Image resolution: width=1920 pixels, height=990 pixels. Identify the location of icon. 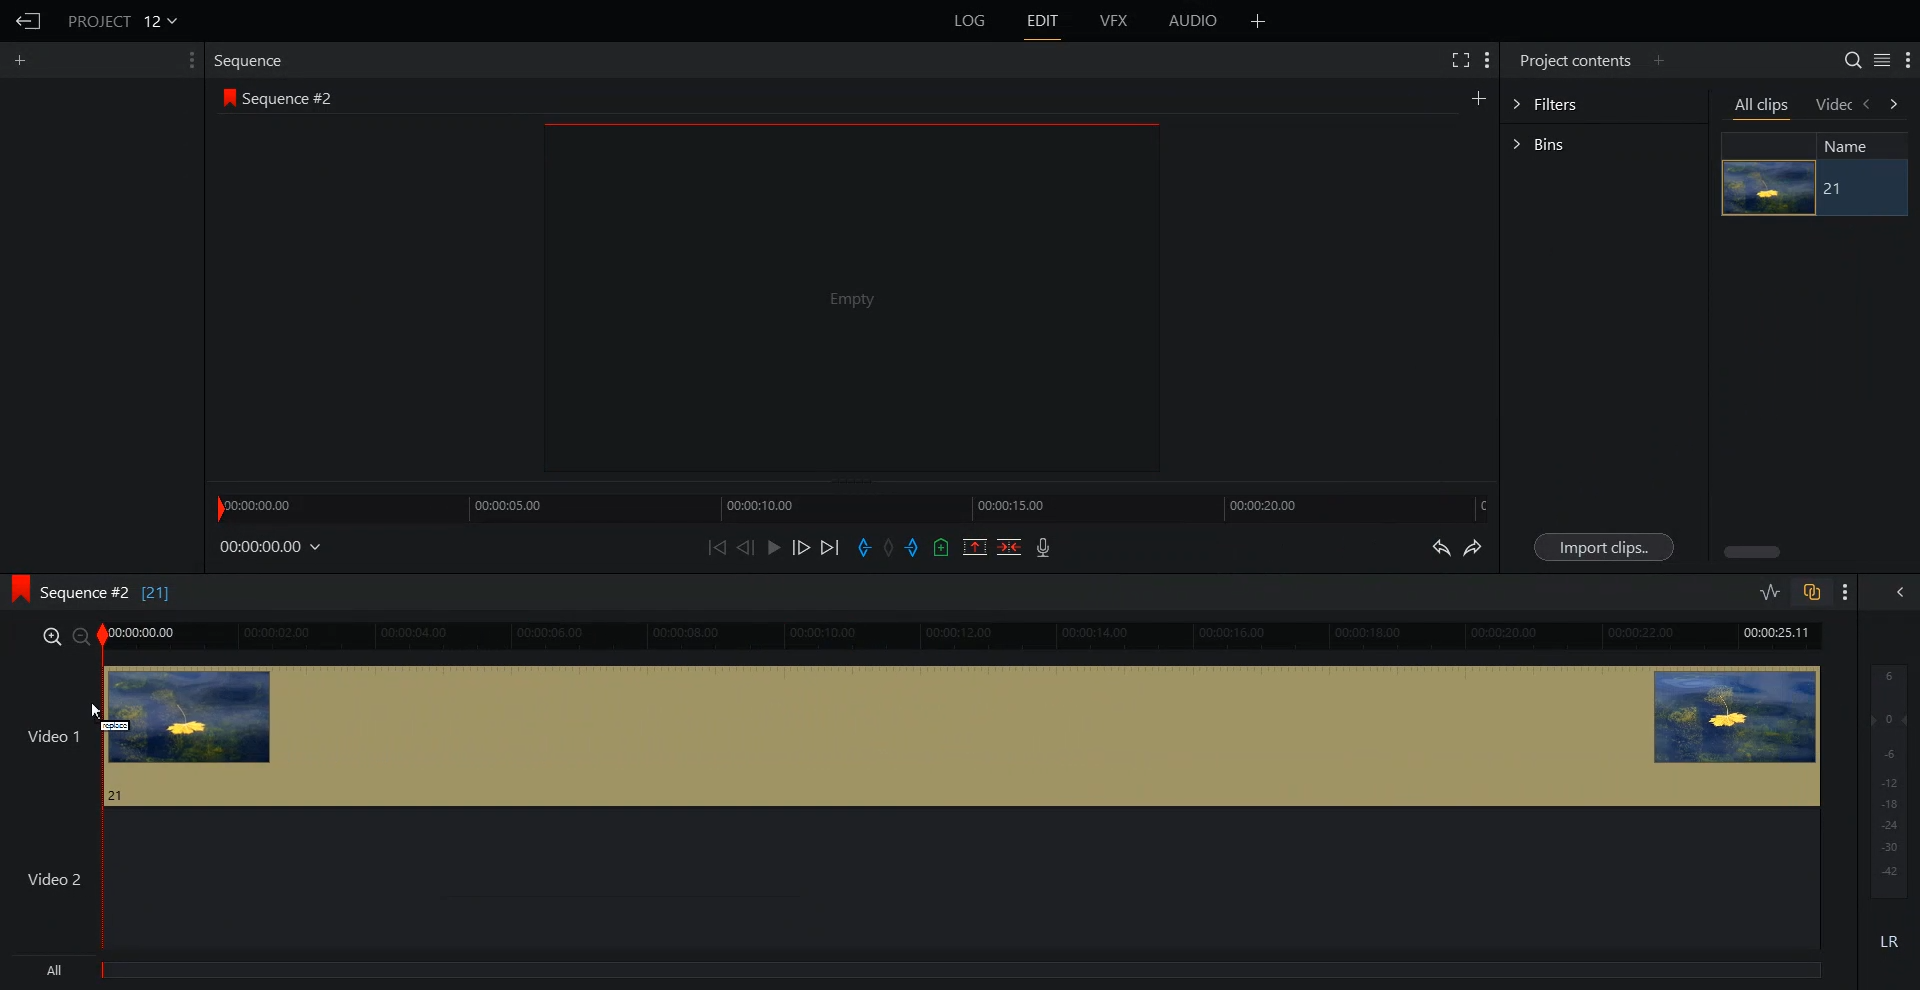
(230, 100).